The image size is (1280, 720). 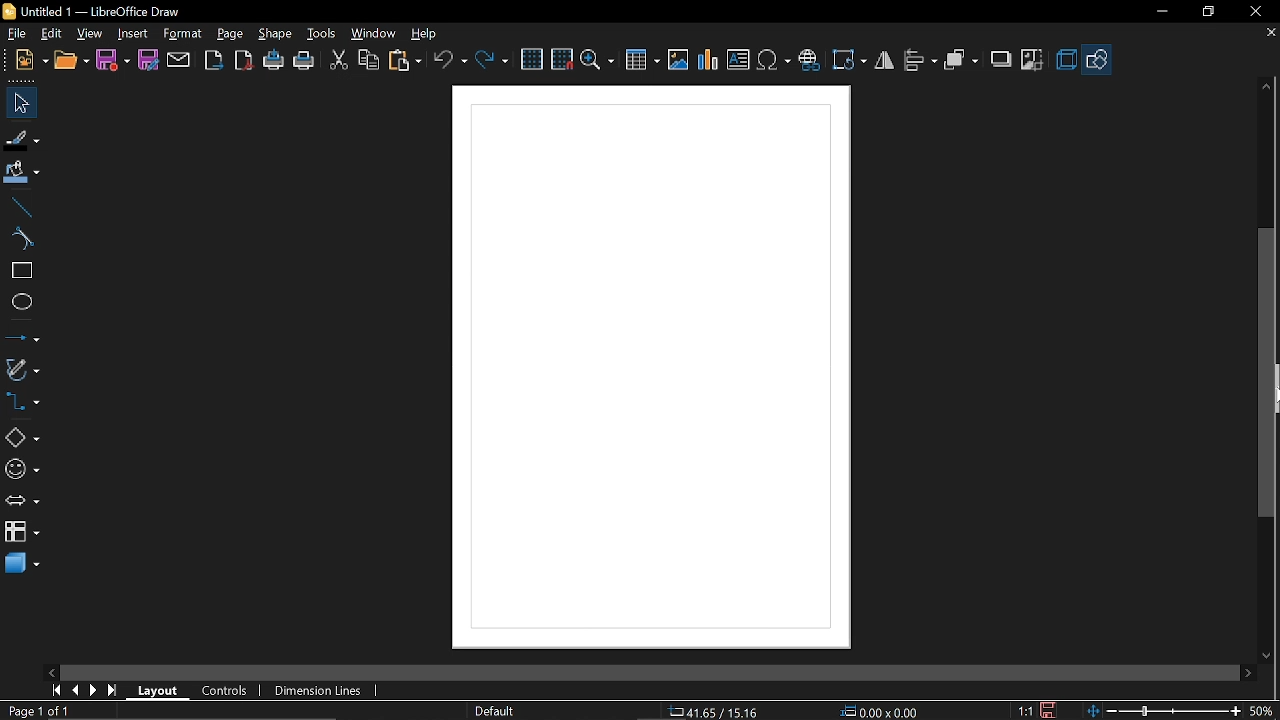 I want to click on rectangle, so click(x=18, y=271).